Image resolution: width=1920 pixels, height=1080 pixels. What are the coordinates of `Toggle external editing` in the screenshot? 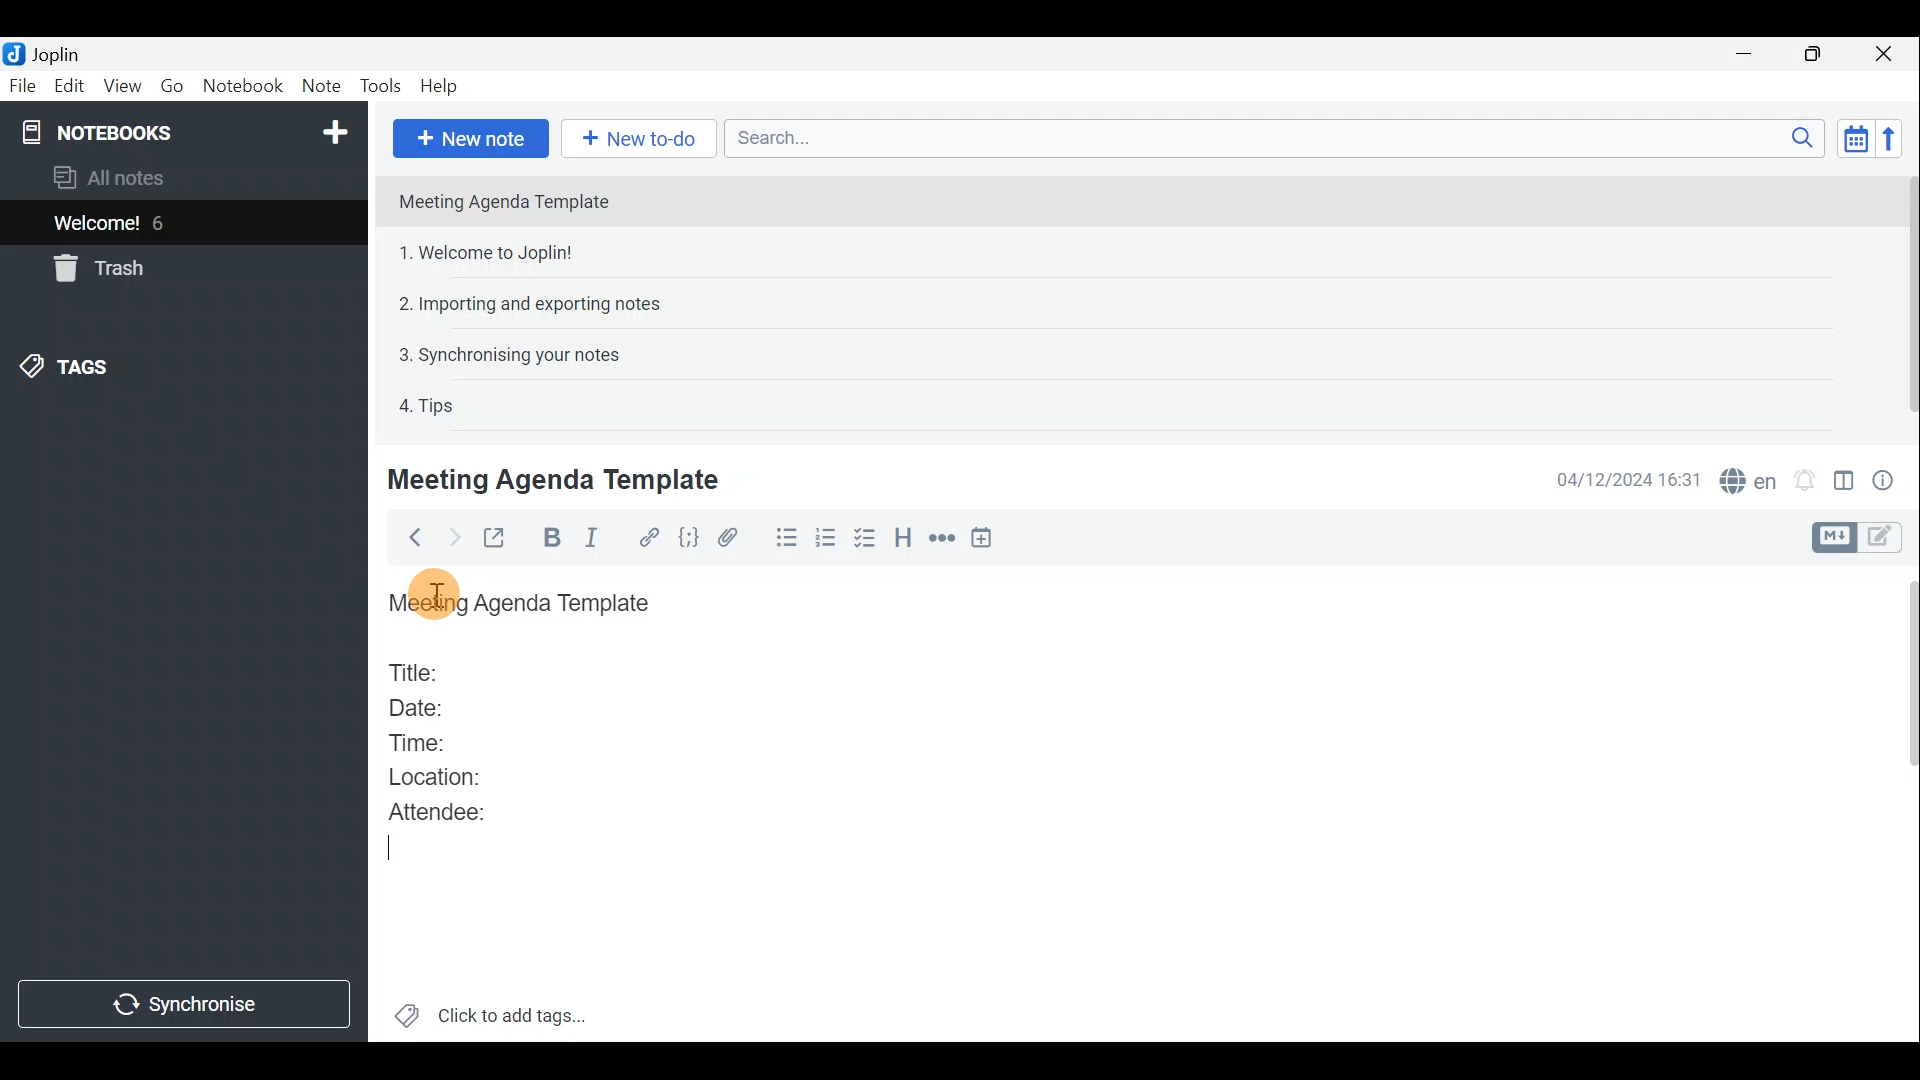 It's located at (500, 539).